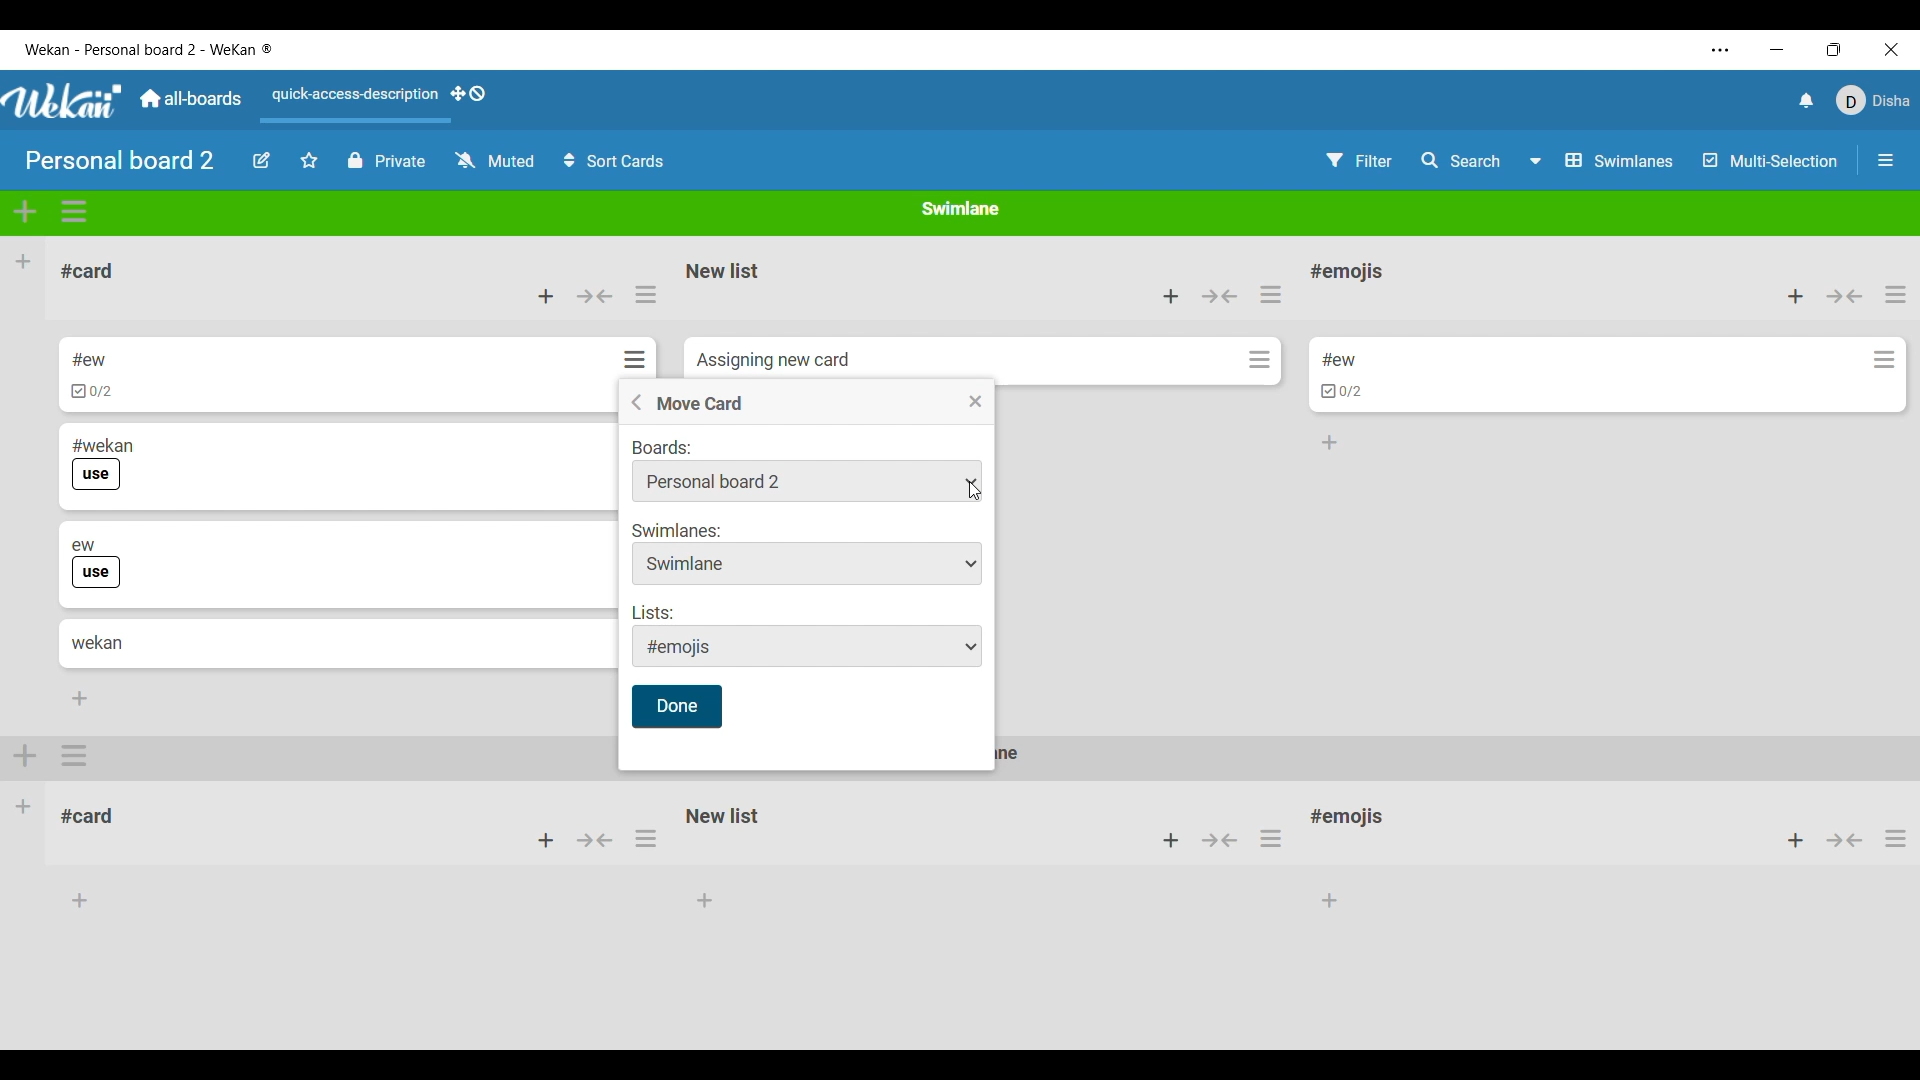 This screenshot has width=1920, height=1080. Describe the element at coordinates (97, 564) in the screenshot. I see `Card title and label` at that location.